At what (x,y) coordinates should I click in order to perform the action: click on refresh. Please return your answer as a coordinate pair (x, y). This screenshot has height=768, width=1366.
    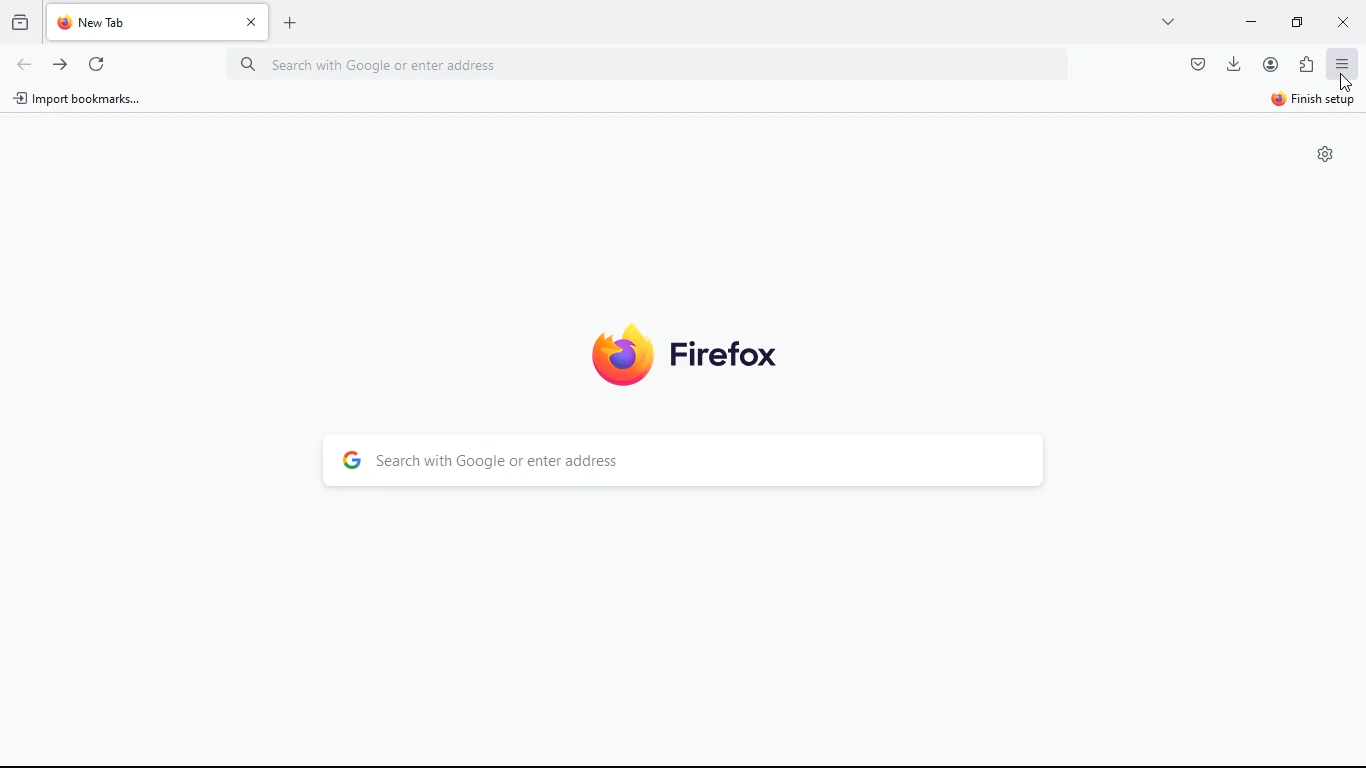
    Looking at the image, I should click on (99, 66).